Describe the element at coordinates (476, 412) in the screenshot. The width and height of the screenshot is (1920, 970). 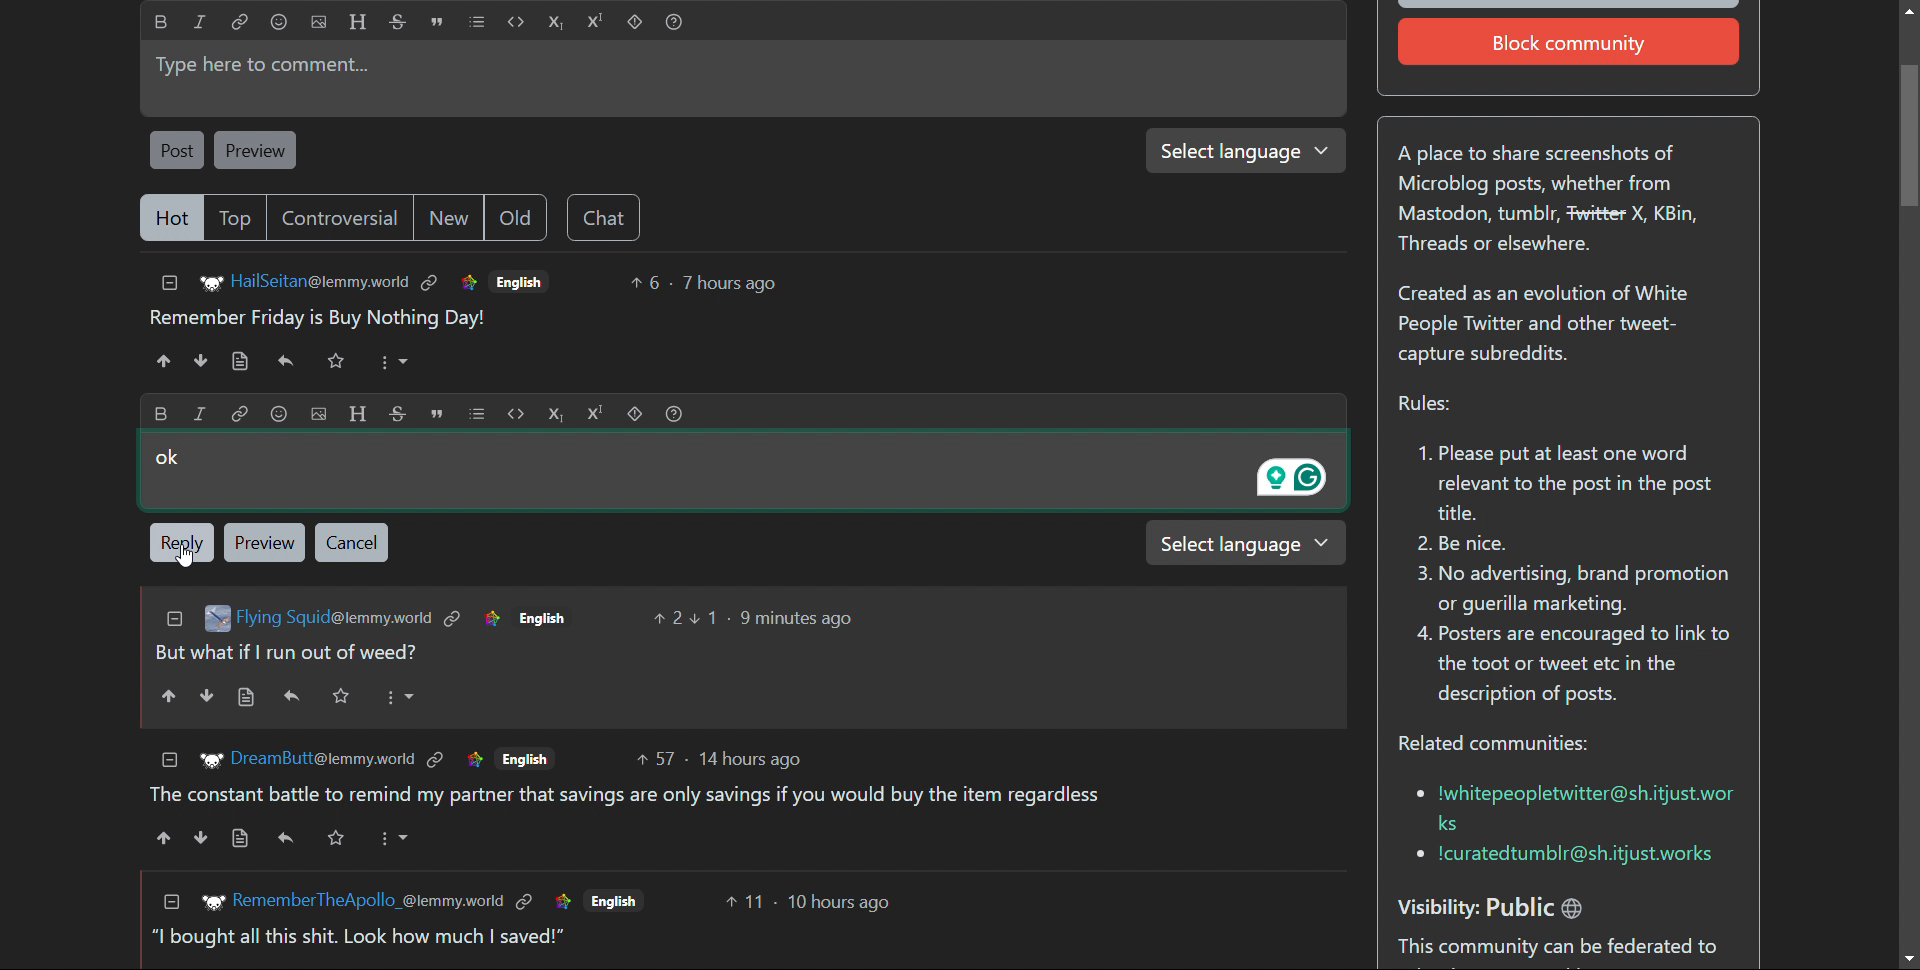
I see `list` at that location.